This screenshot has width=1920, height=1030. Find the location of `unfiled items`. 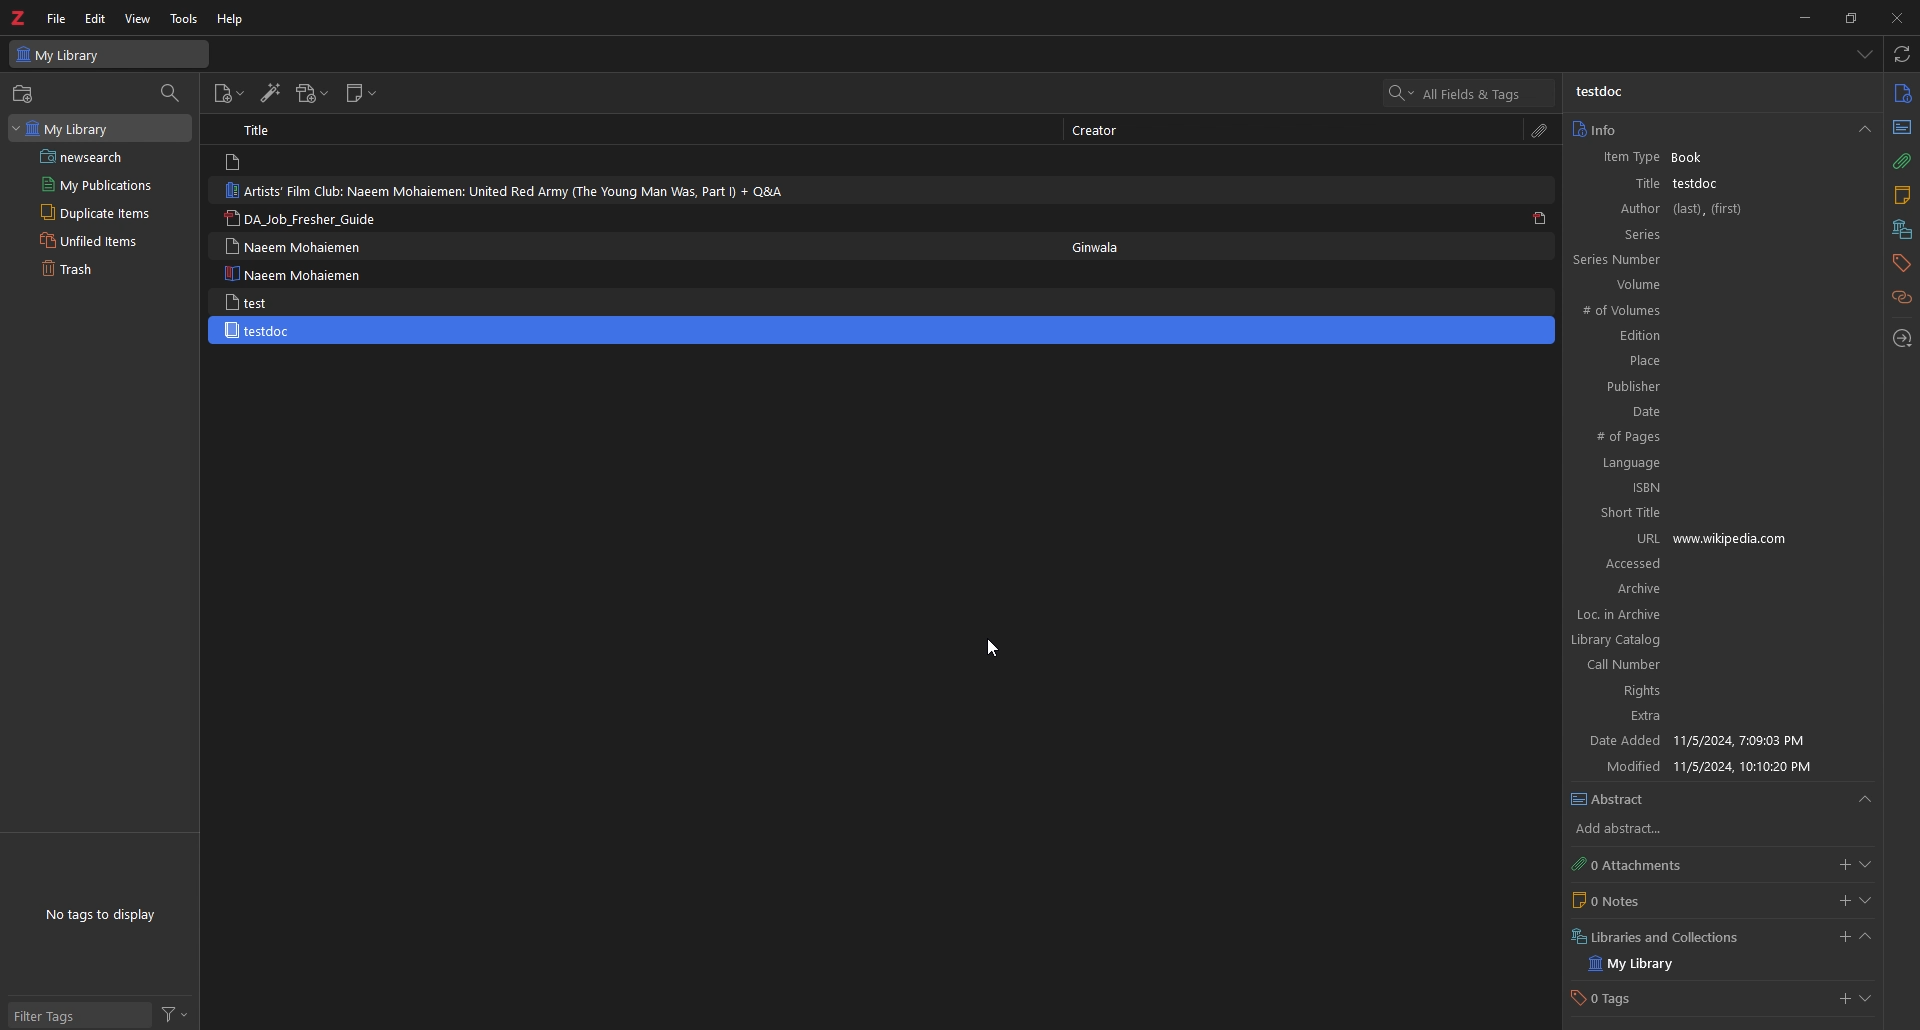

unfiled items is located at coordinates (91, 241).